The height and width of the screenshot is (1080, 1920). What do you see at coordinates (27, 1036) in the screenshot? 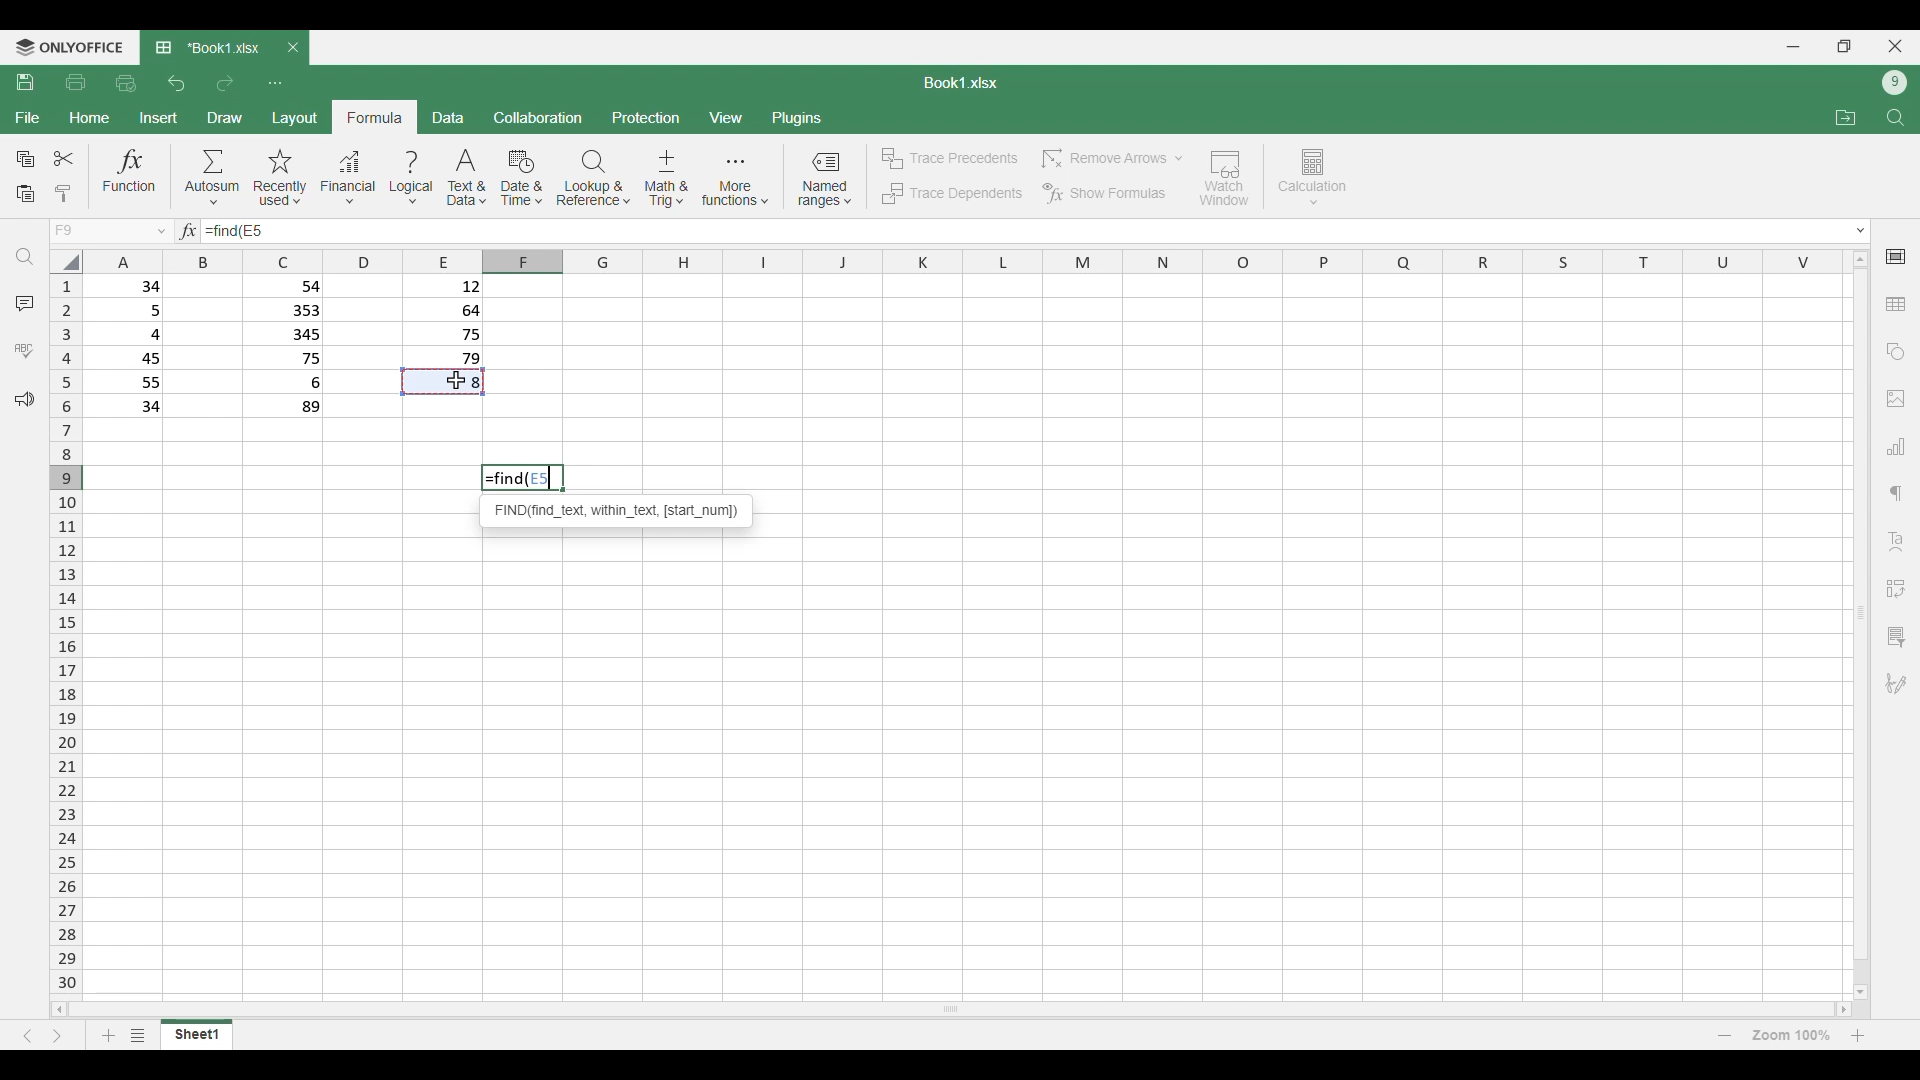
I see `Previous` at bounding box center [27, 1036].